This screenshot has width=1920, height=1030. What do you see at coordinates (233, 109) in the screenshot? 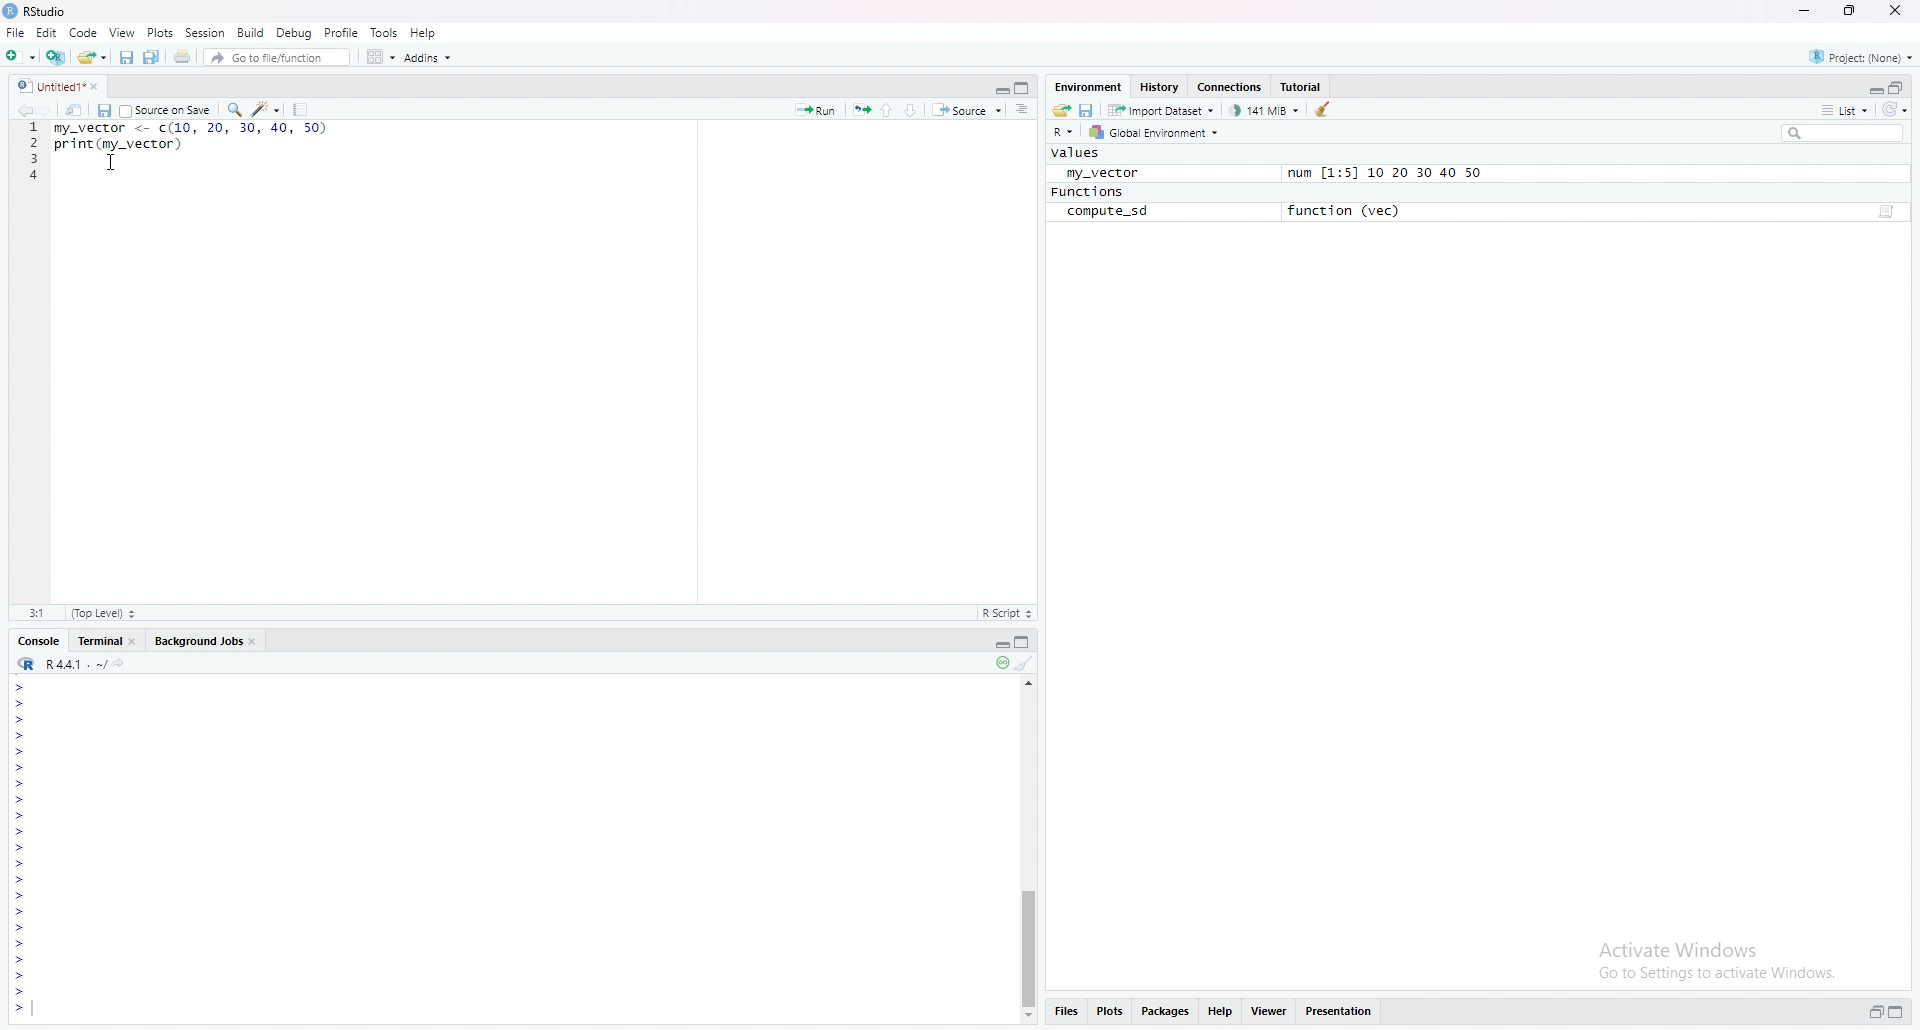
I see `Find and replace` at bounding box center [233, 109].